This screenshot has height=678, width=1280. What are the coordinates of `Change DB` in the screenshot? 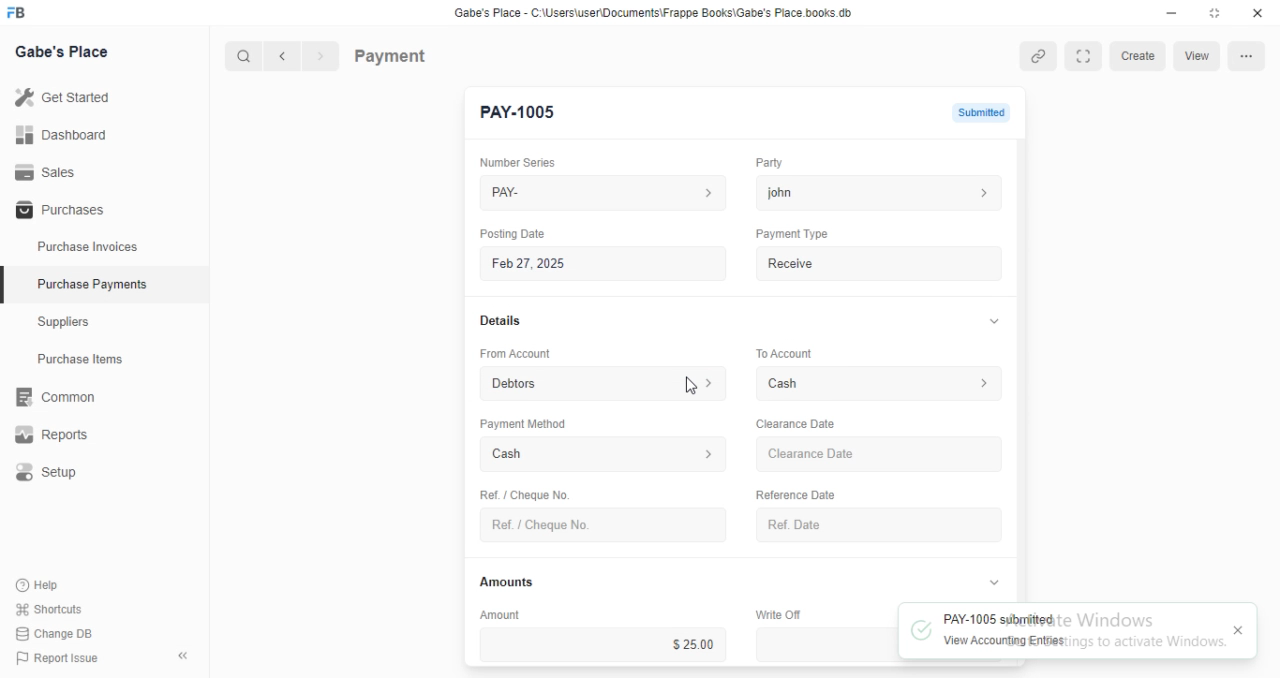 It's located at (52, 632).